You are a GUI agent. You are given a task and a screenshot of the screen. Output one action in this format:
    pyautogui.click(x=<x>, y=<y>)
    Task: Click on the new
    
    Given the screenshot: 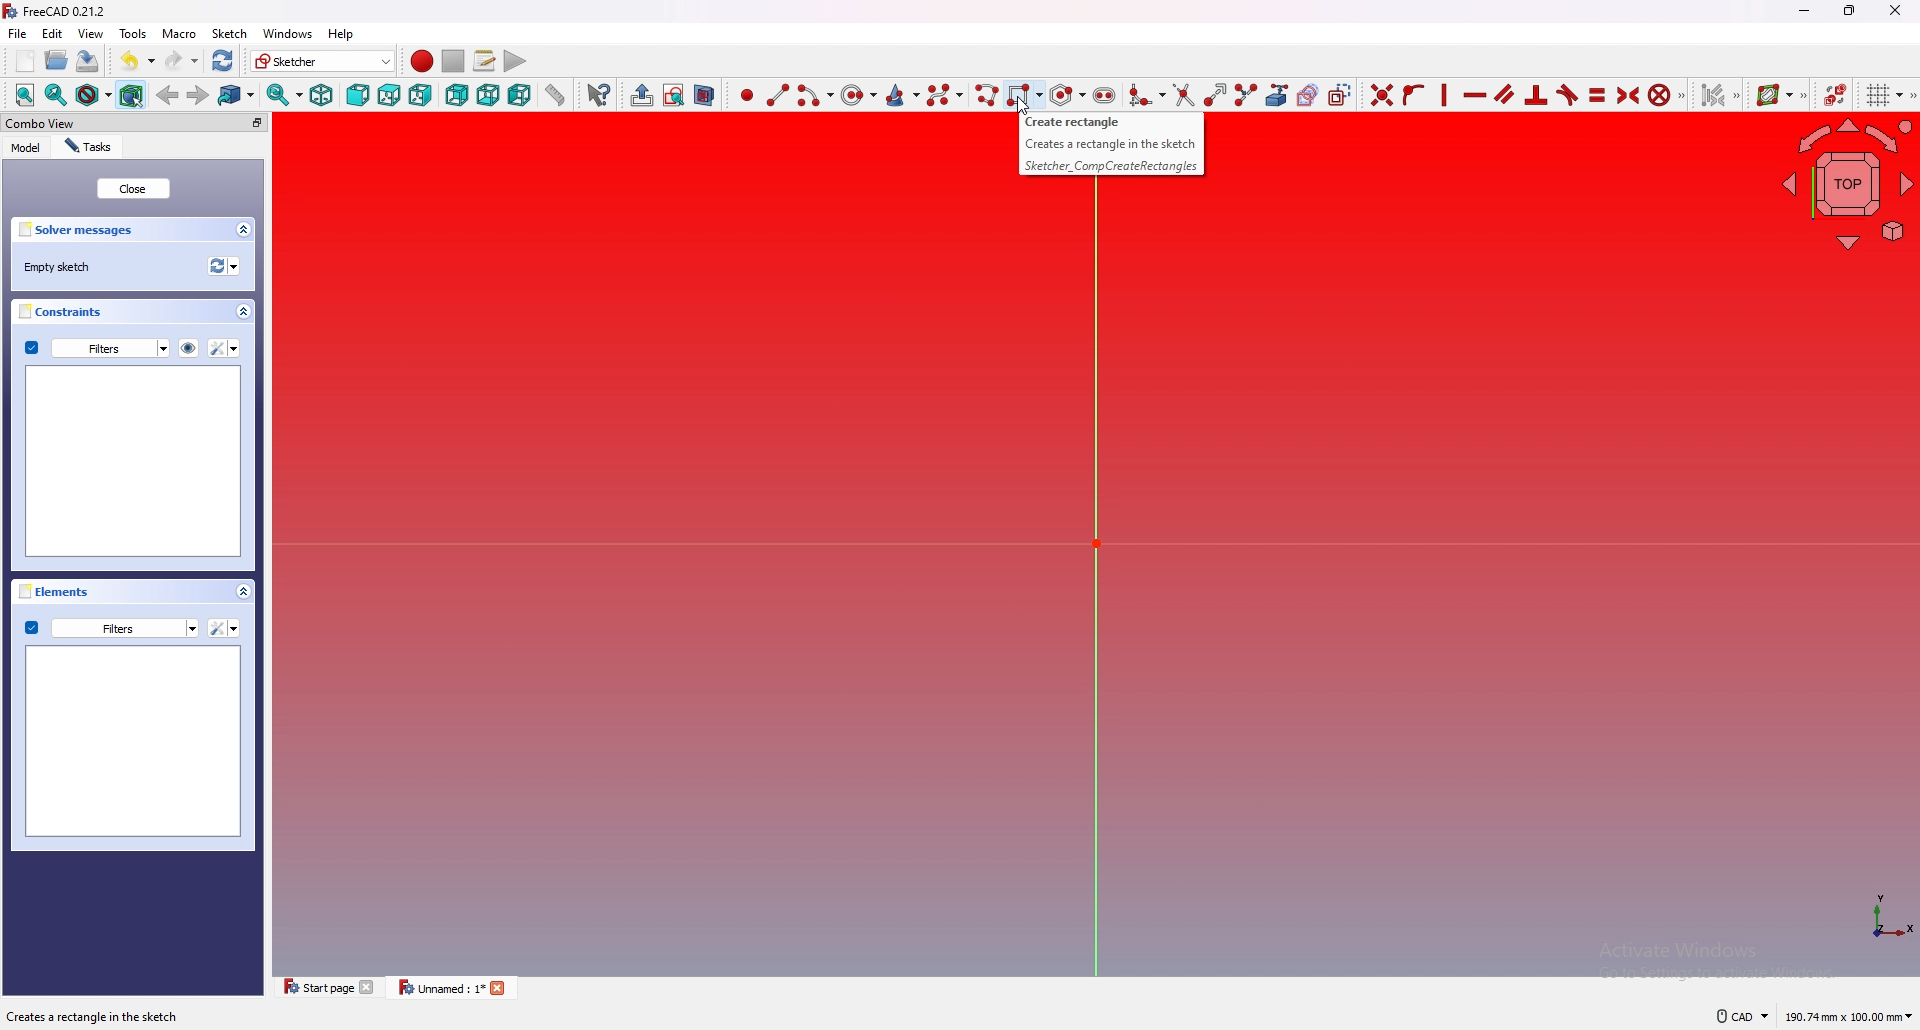 What is the action you would take?
    pyautogui.click(x=25, y=60)
    